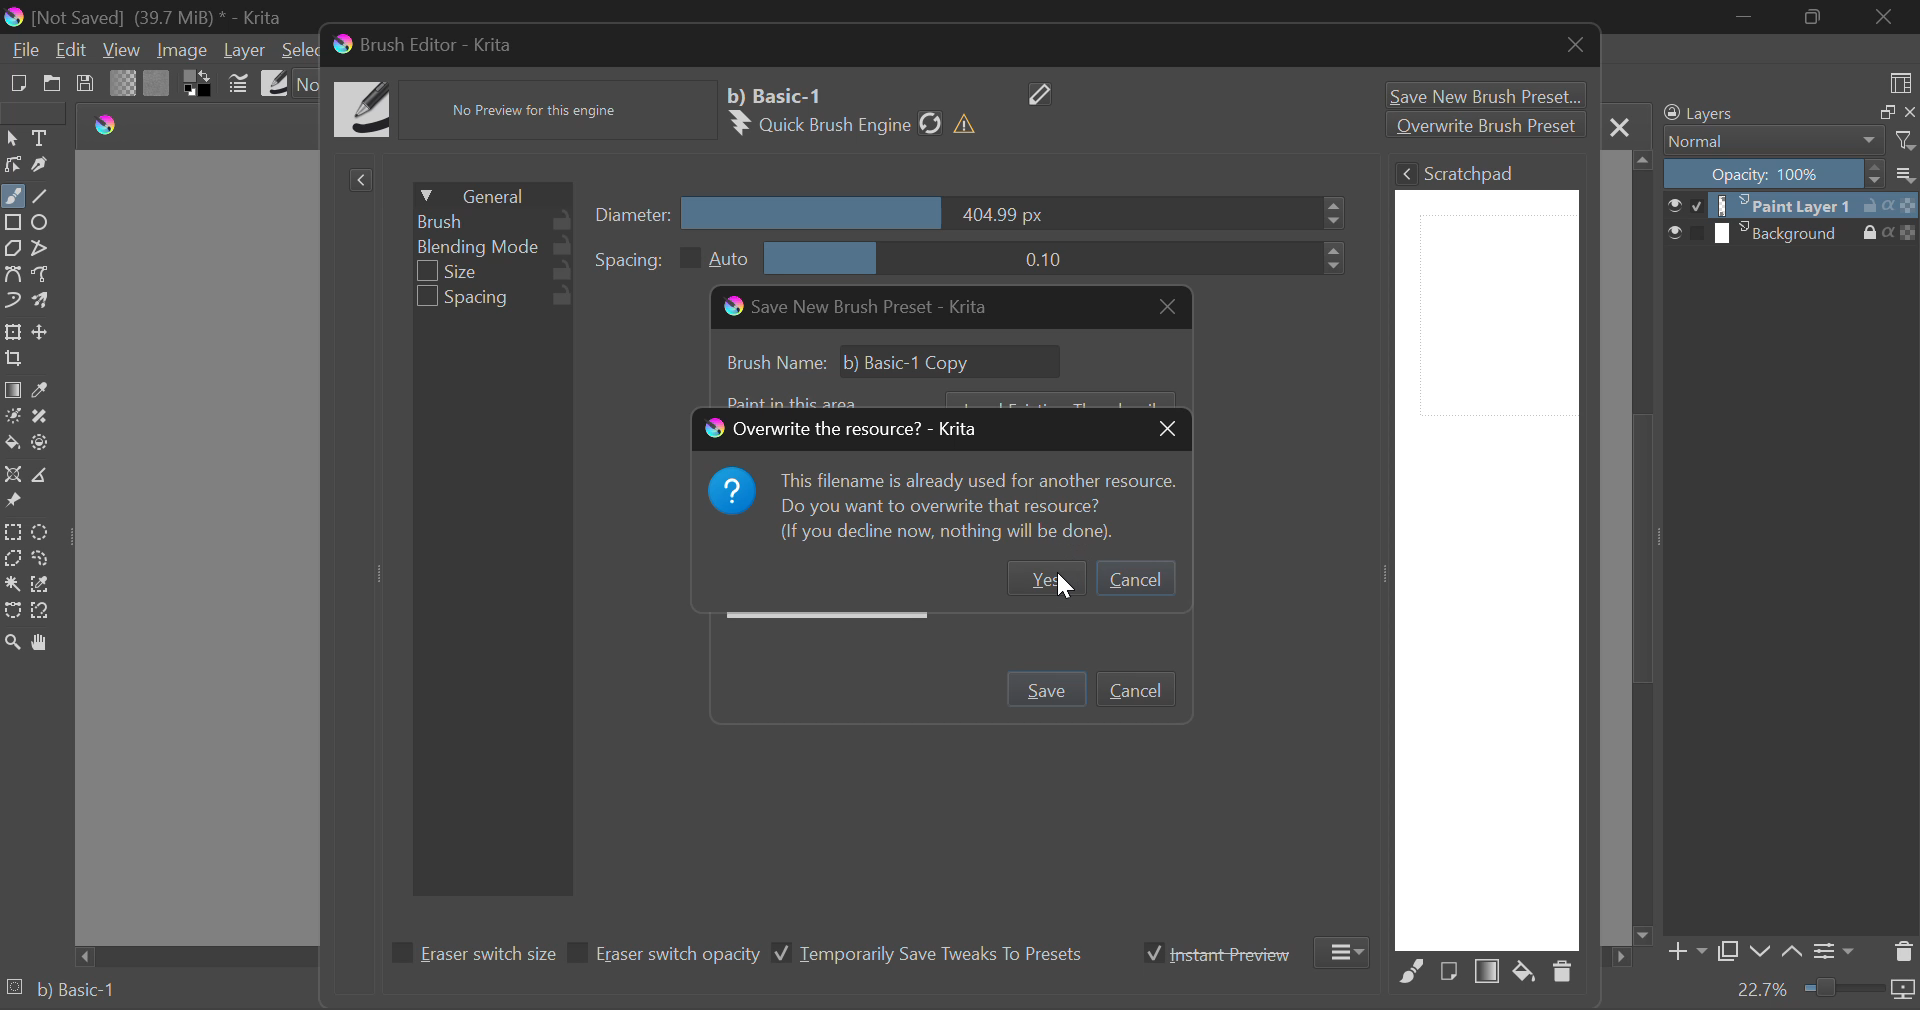 This screenshot has height=1010, width=1920. I want to click on Blending Mode, so click(493, 247).